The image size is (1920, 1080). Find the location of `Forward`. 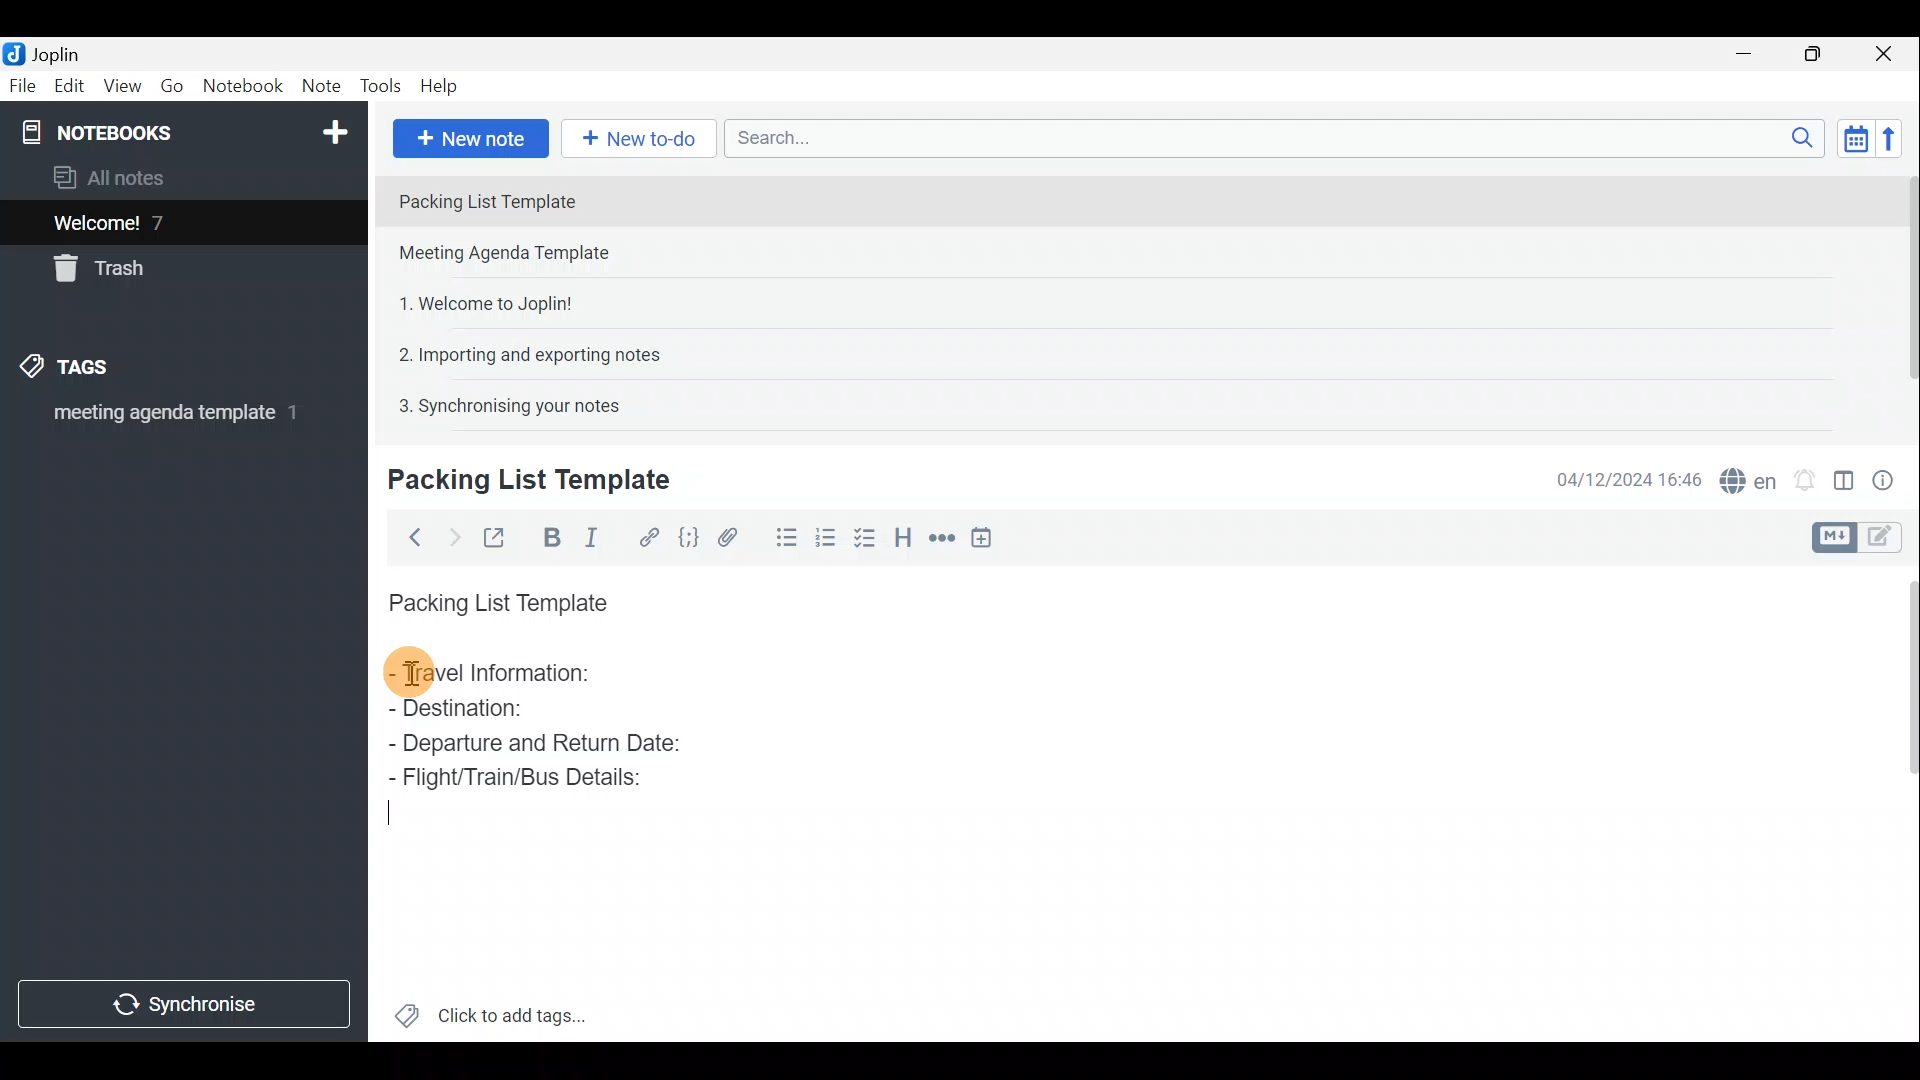

Forward is located at coordinates (450, 535).